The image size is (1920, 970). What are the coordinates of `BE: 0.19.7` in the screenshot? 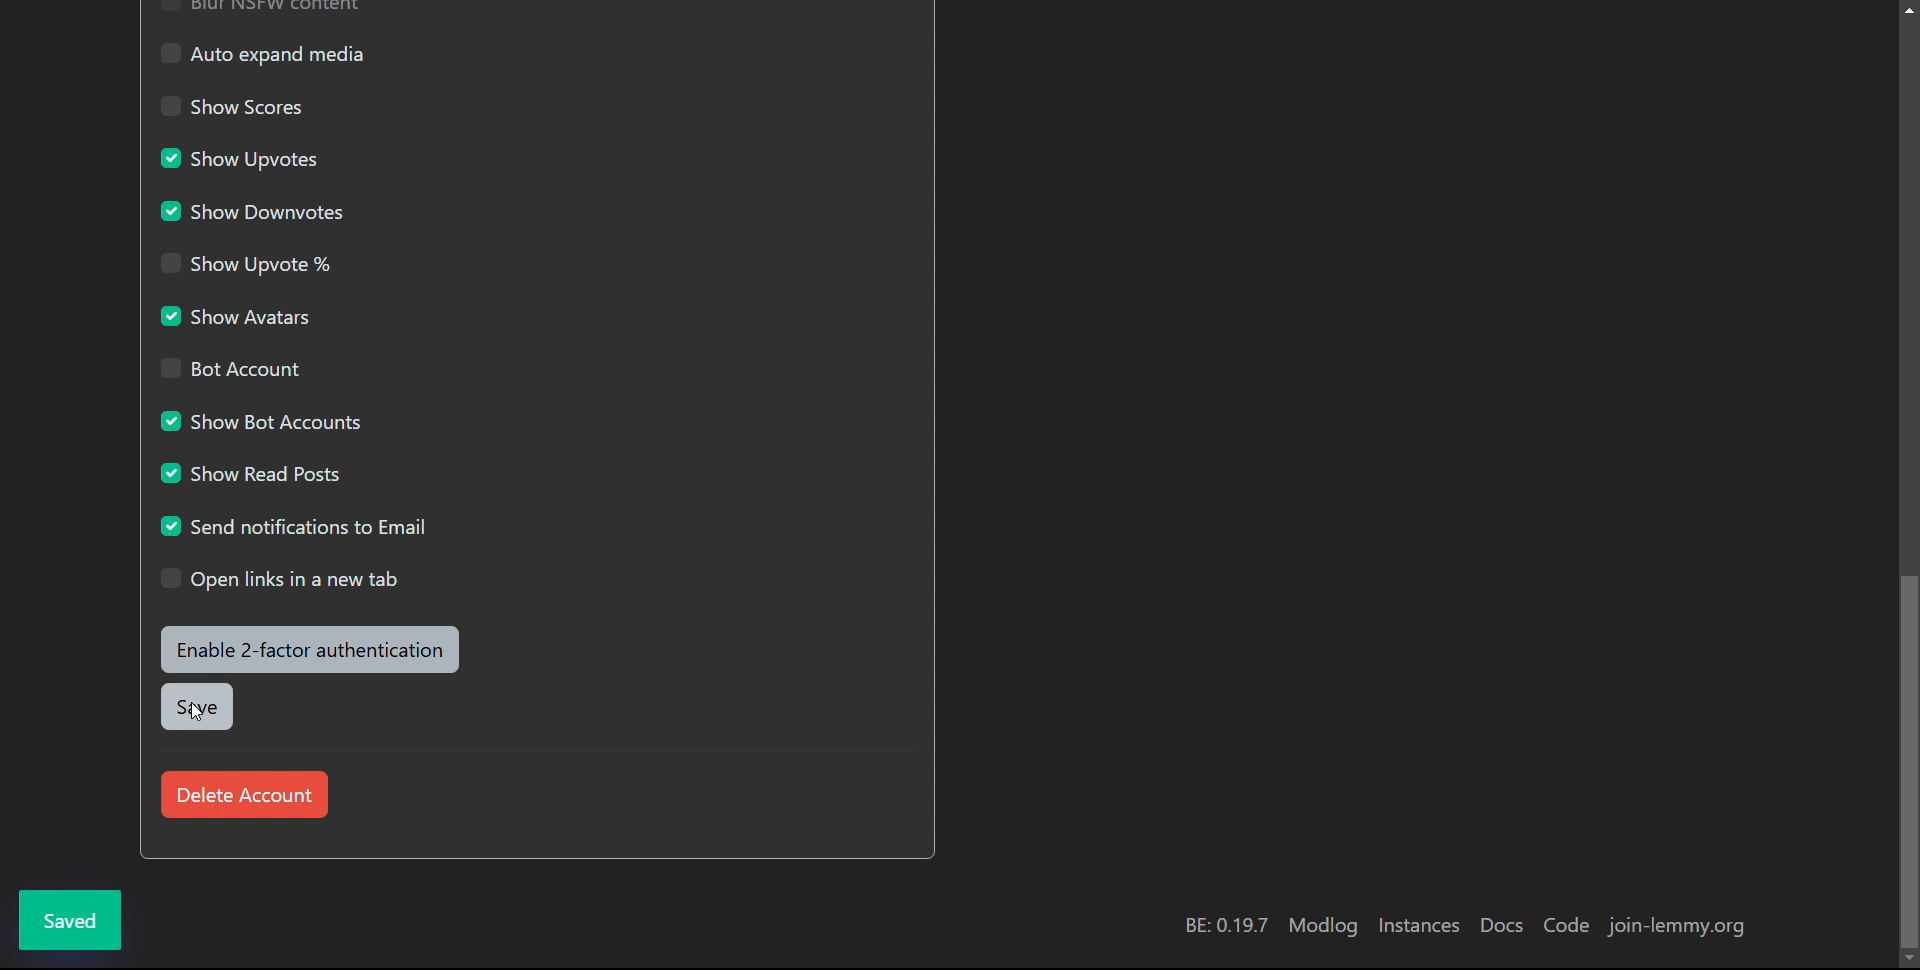 It's located at (1223, 924).